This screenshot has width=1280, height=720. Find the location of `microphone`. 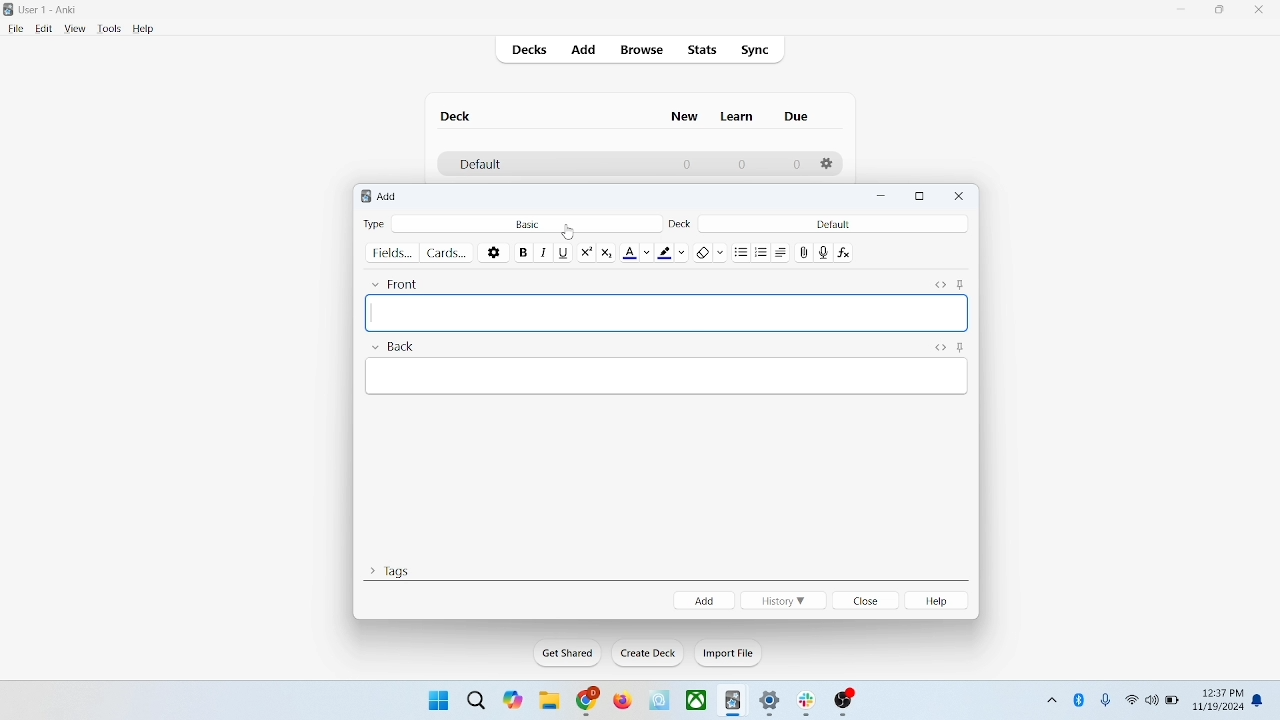

microphone is located at coordinates (1107, 701).